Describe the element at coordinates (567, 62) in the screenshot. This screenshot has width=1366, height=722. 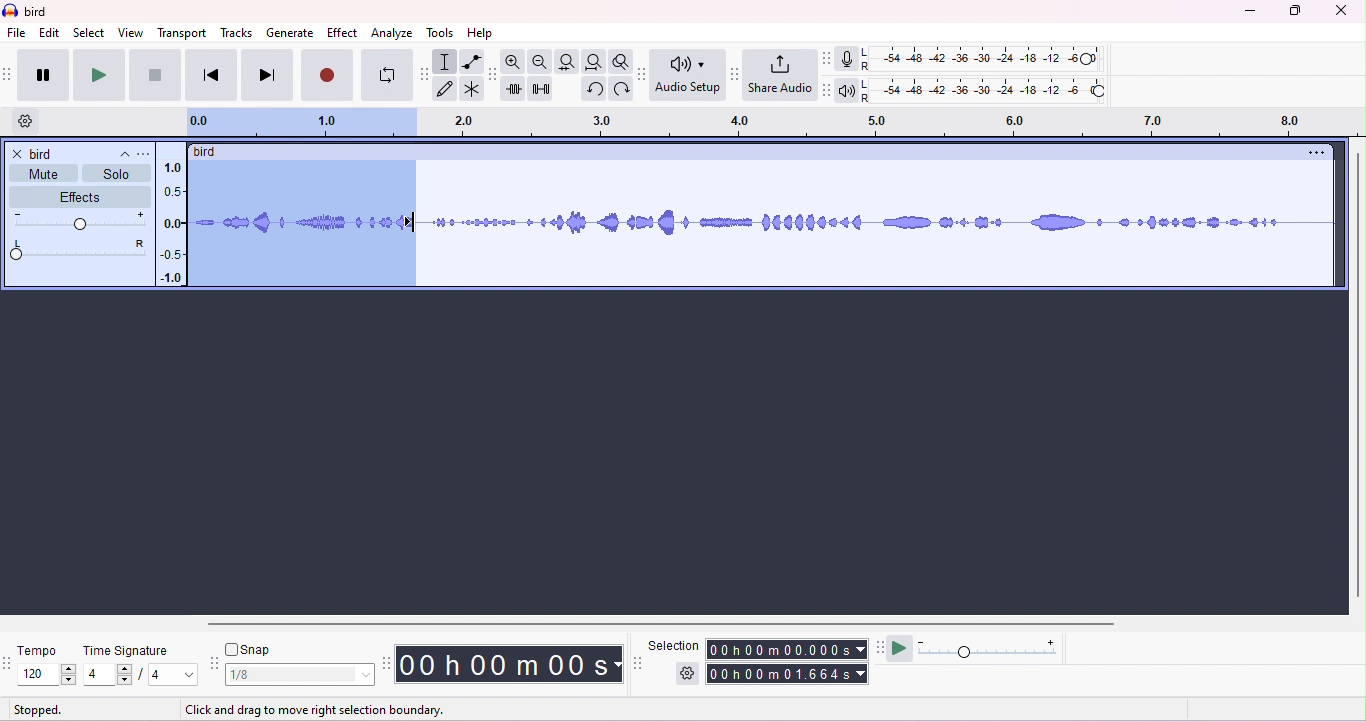
I see `fit selection to width` at that location.